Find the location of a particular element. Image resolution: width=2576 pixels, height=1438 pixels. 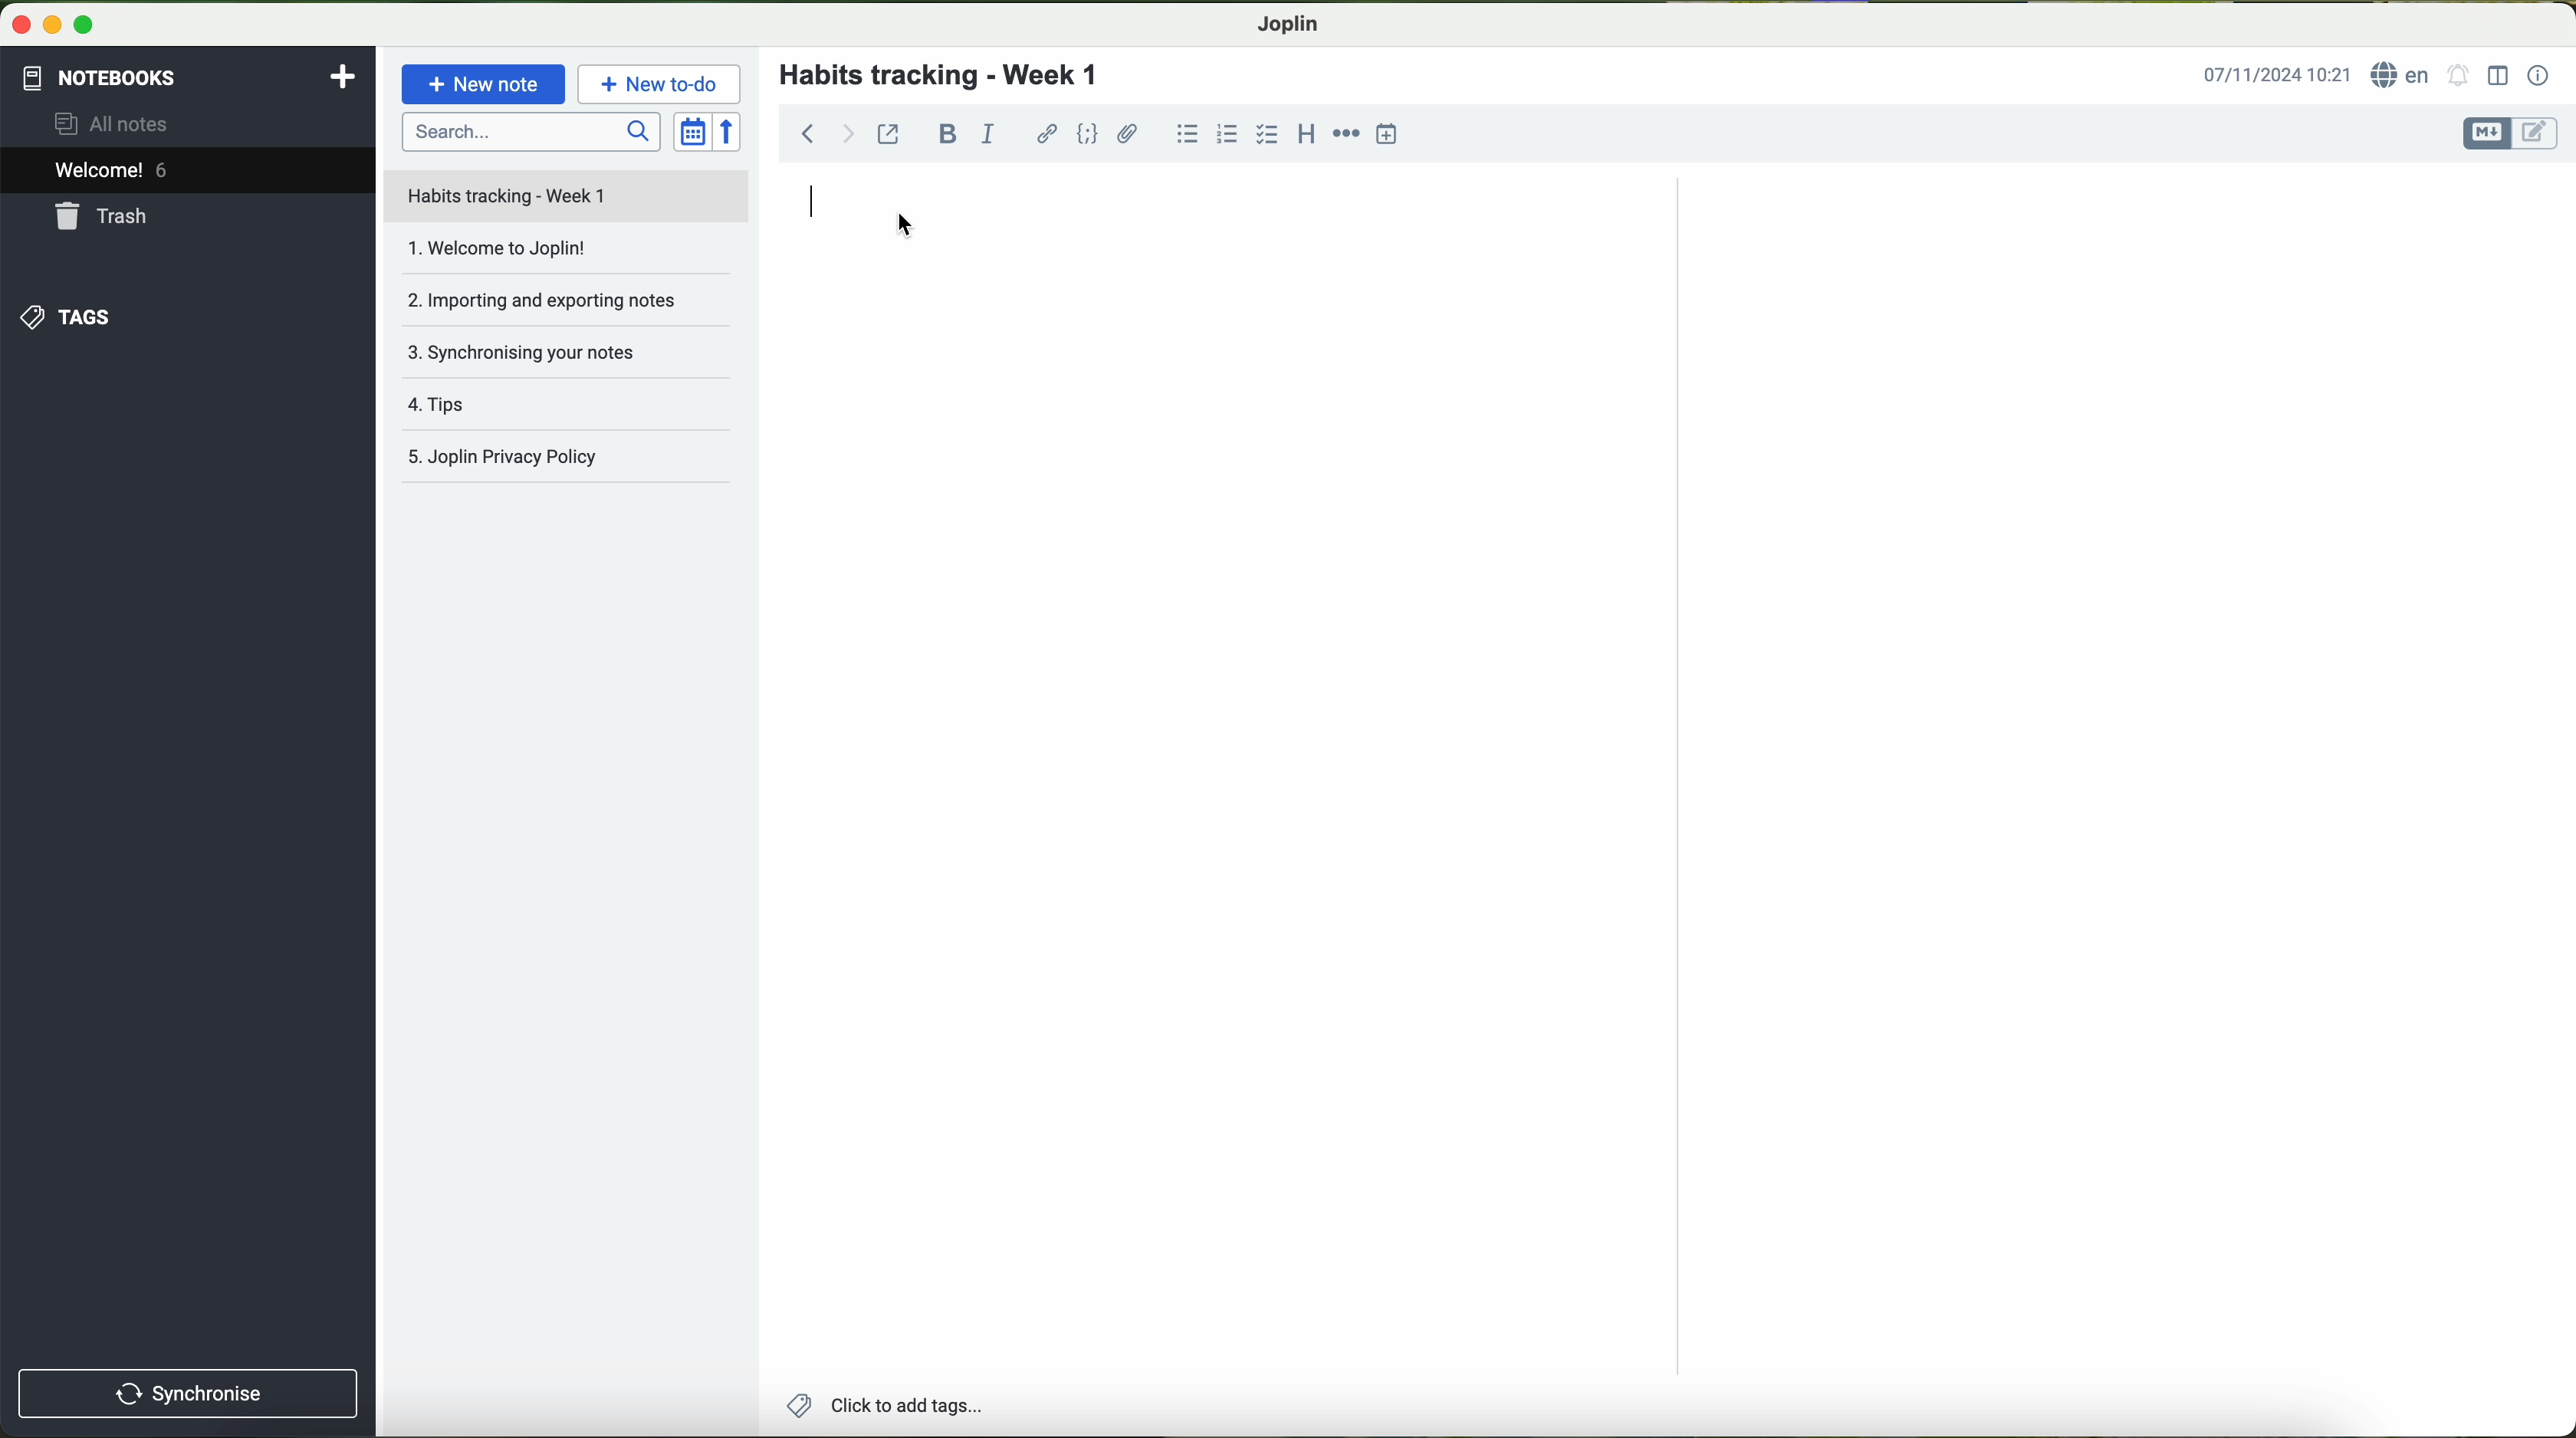

synchronise button is located at coordinates (190, 1394).